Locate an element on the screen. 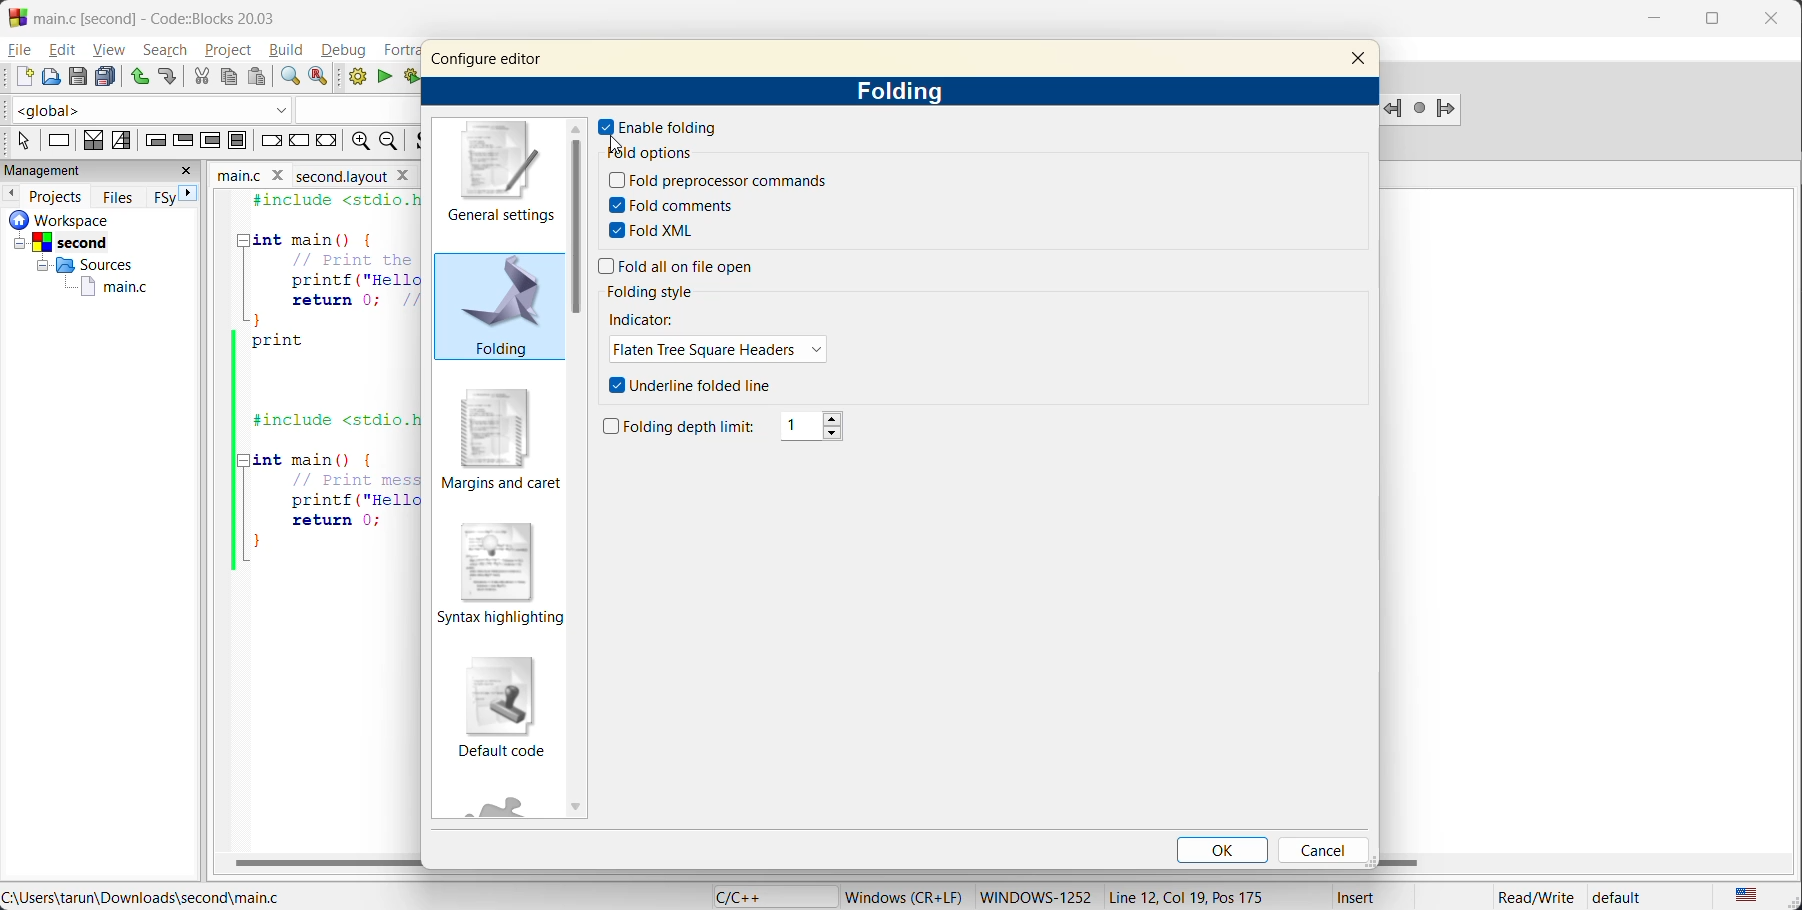 The width and height of the screenshot is (1802, 910). fold options is located at coordinates (648, 153).